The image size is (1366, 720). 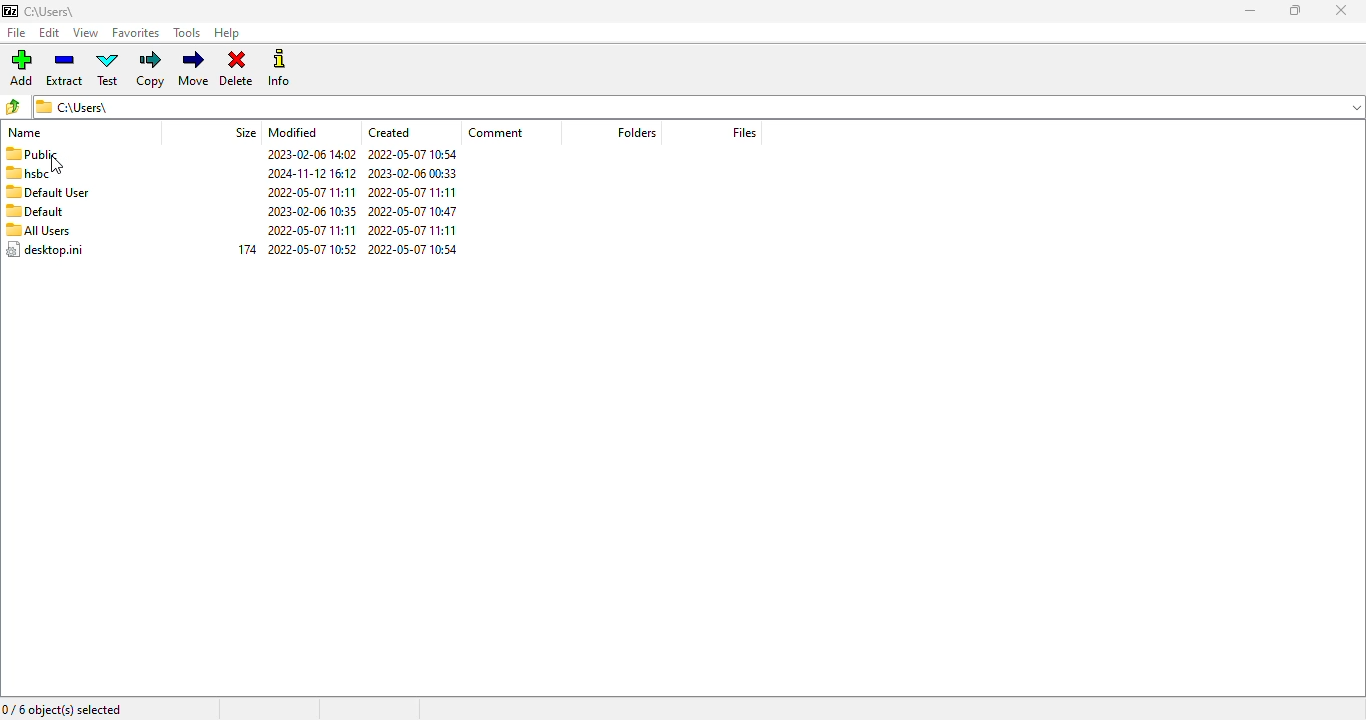 What do you see at coordinates (415, 174) in the screenshot?
I see `2023-02-06 00:33` at bounding box center [415, 174].